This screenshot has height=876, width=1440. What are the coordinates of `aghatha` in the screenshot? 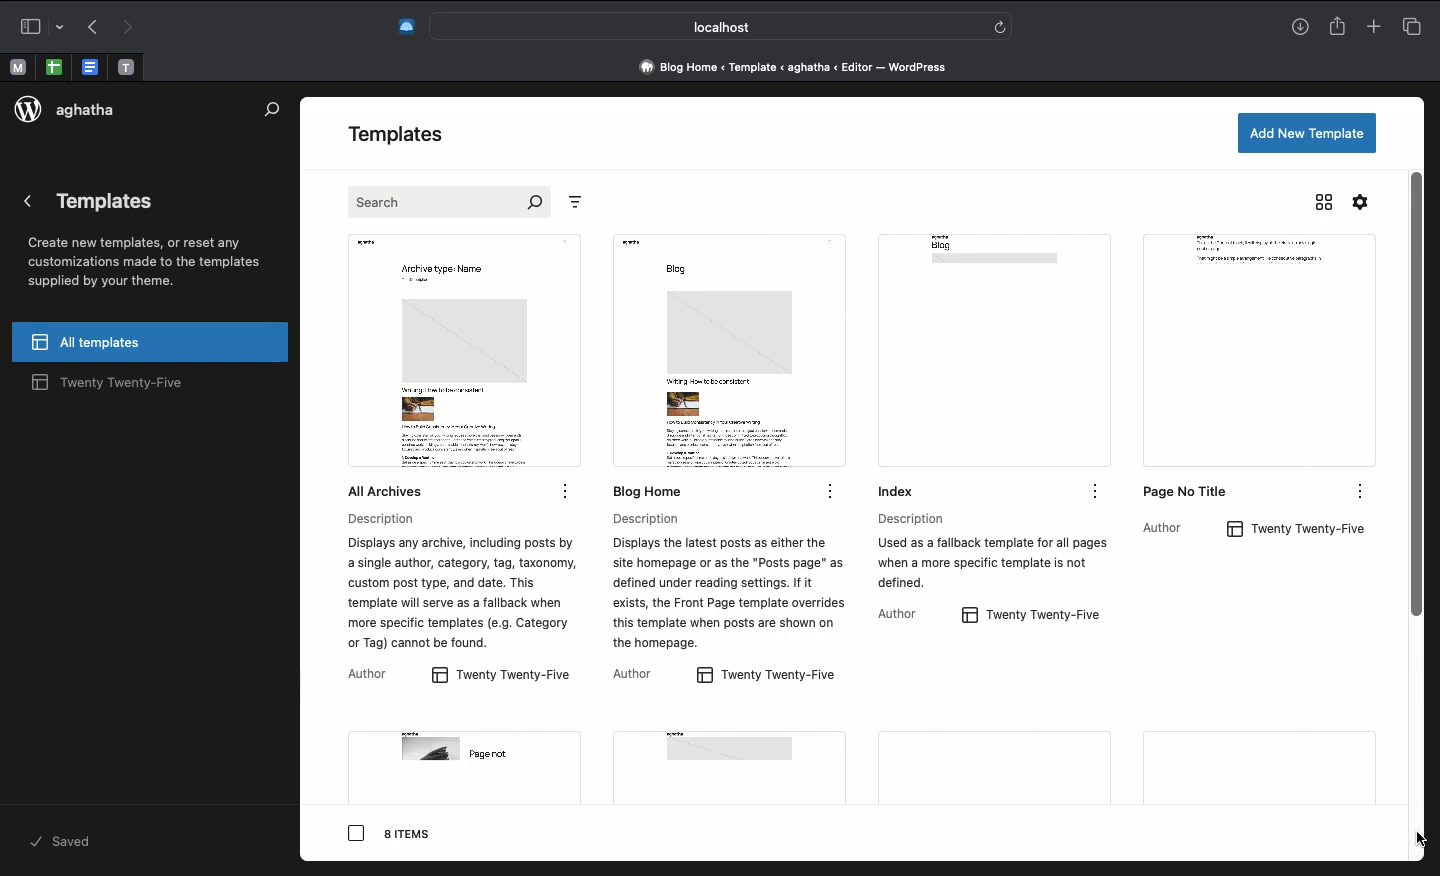 It's located at (89, 111).